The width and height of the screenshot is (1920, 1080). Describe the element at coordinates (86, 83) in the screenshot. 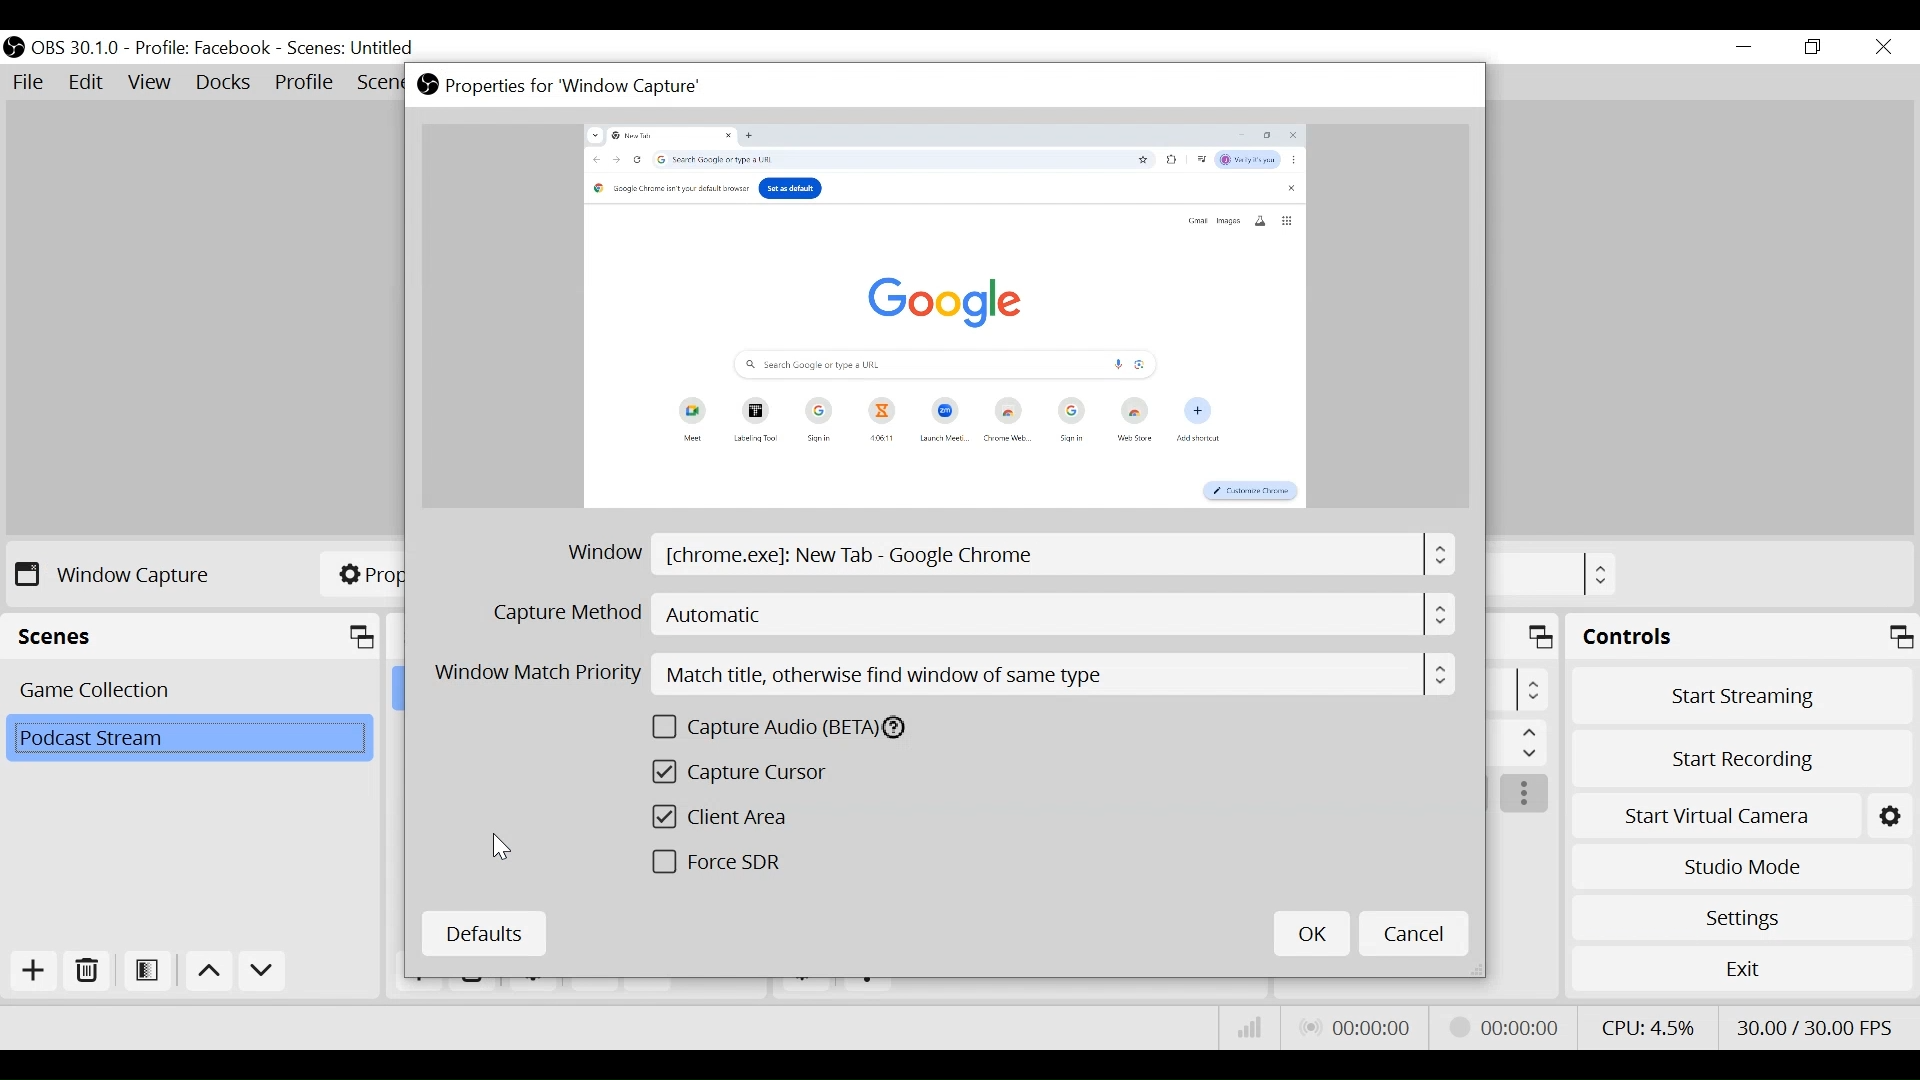

I see `Edit` at that location.